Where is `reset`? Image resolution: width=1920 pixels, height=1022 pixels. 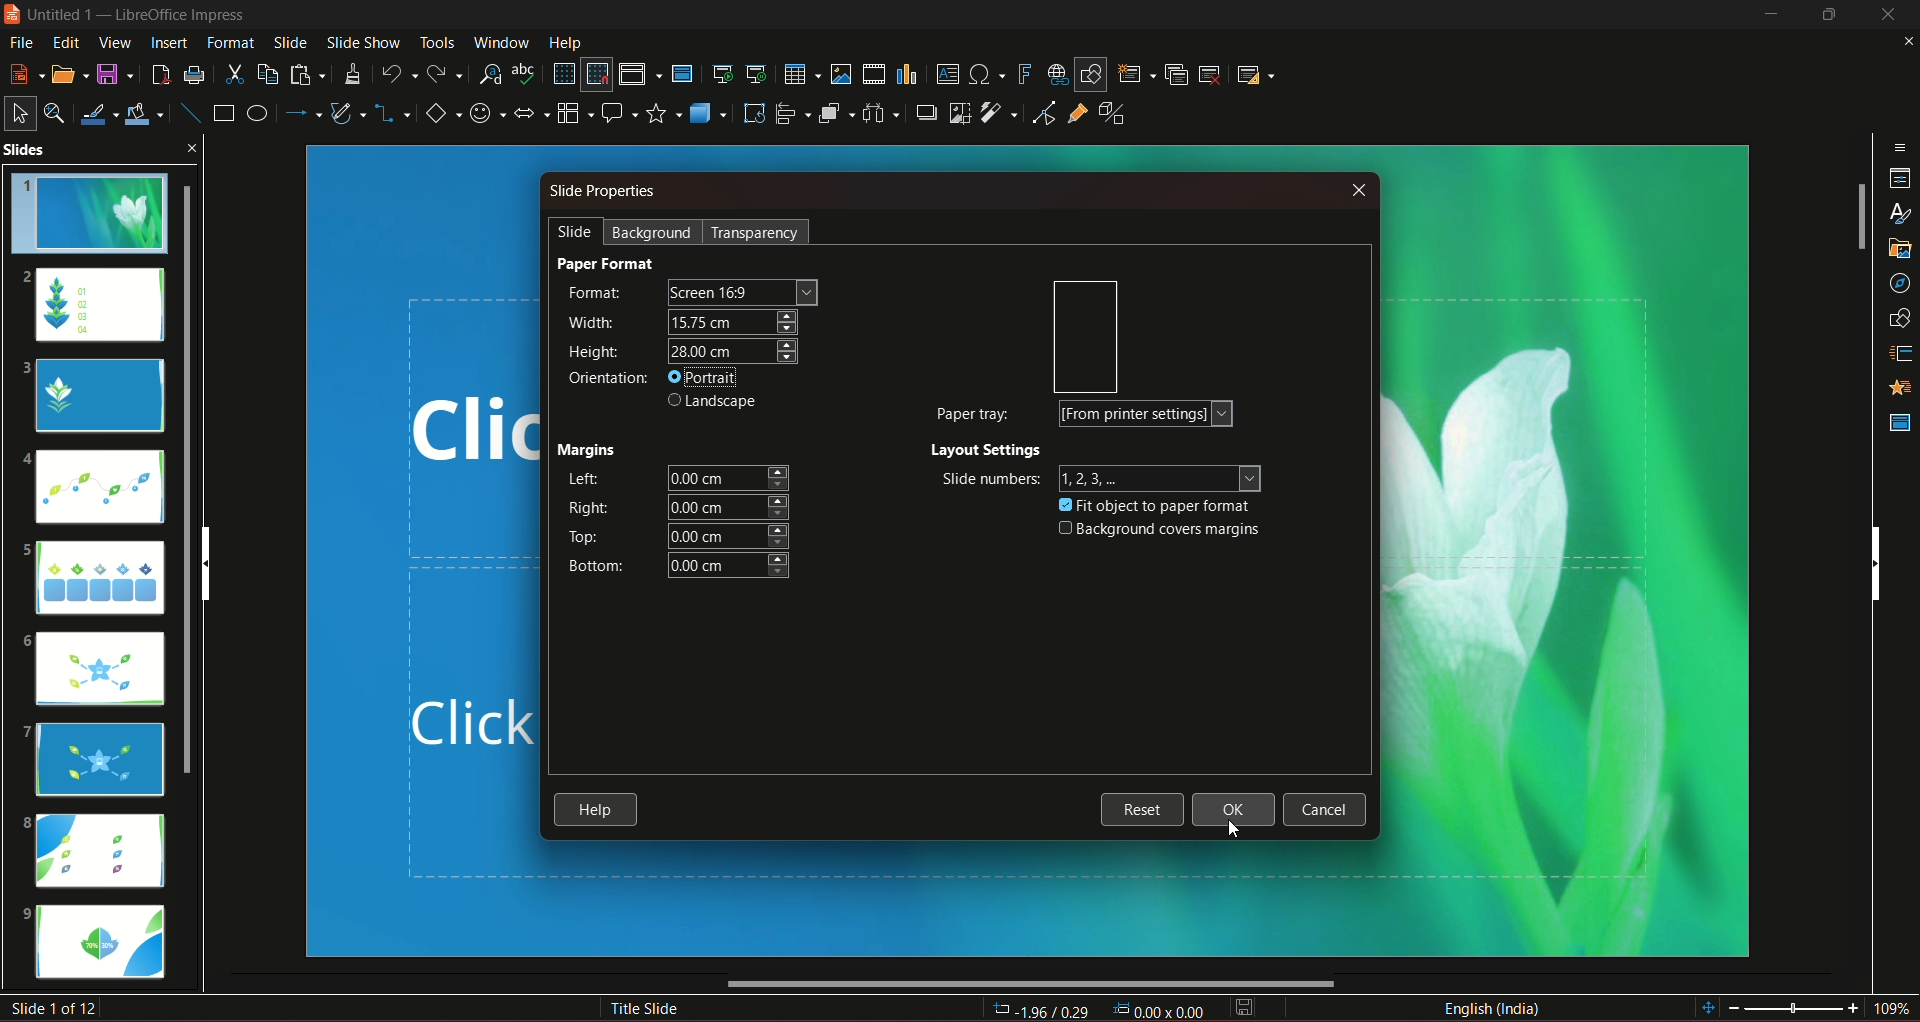 reset is located at coordinates (1142, 808).